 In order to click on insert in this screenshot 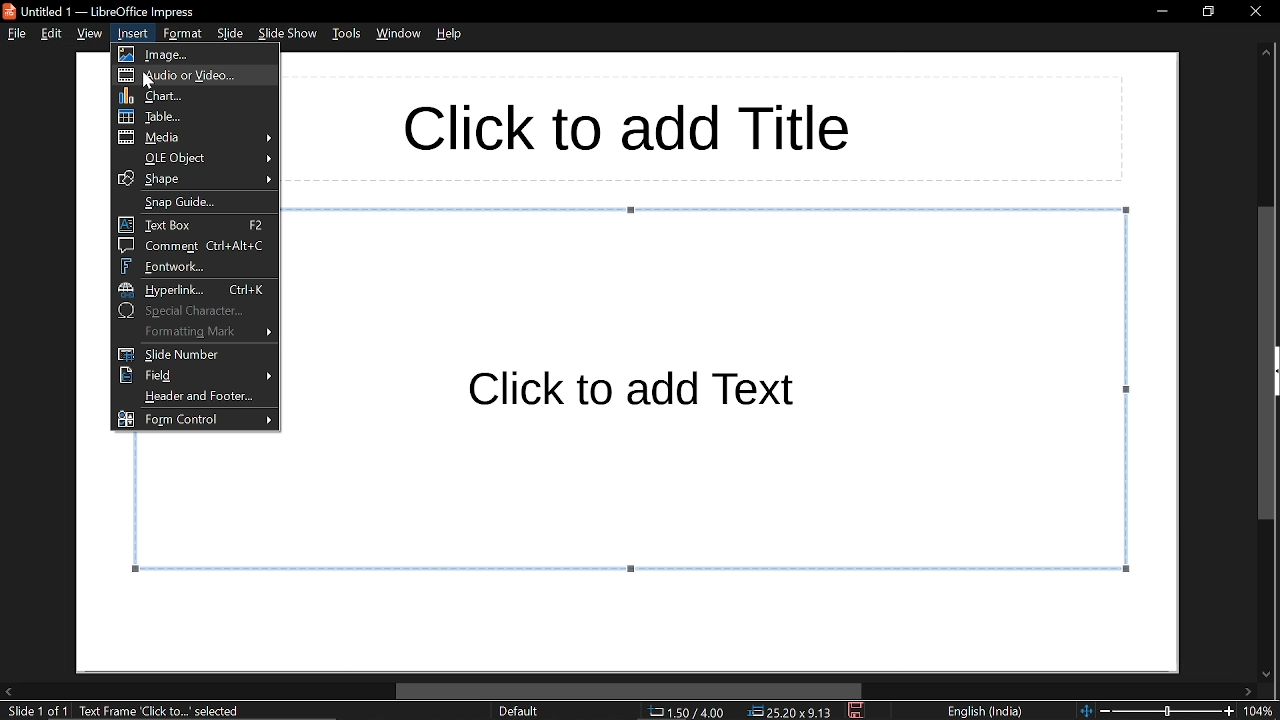, I will do `click(134, 32)`.